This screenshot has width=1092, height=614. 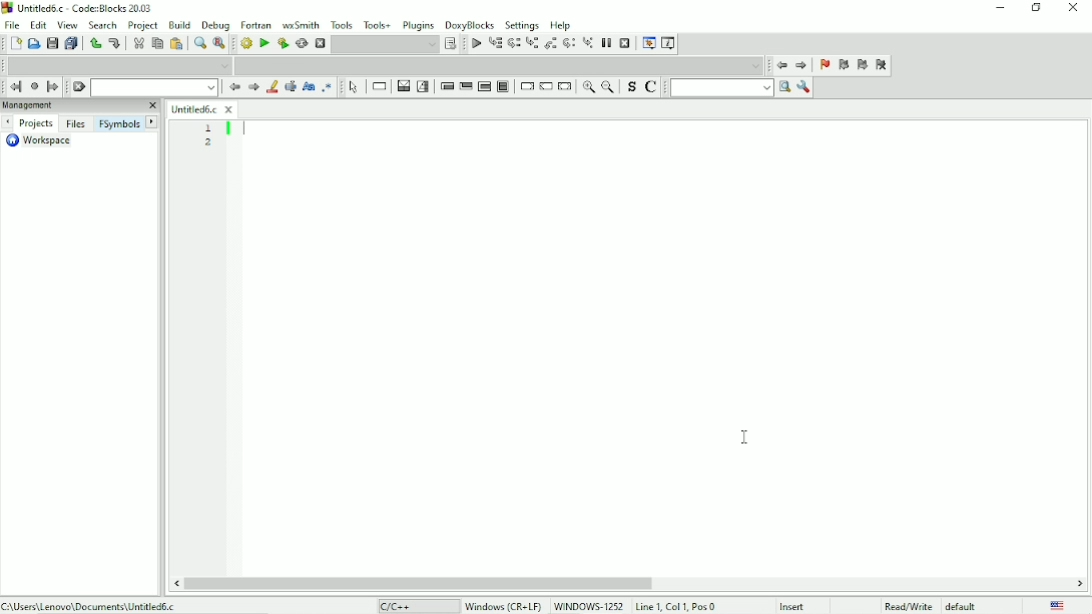 What do you see at coordinates (15, 44) in the screenshot?
I see `New file` at bounding box center [15, 44].